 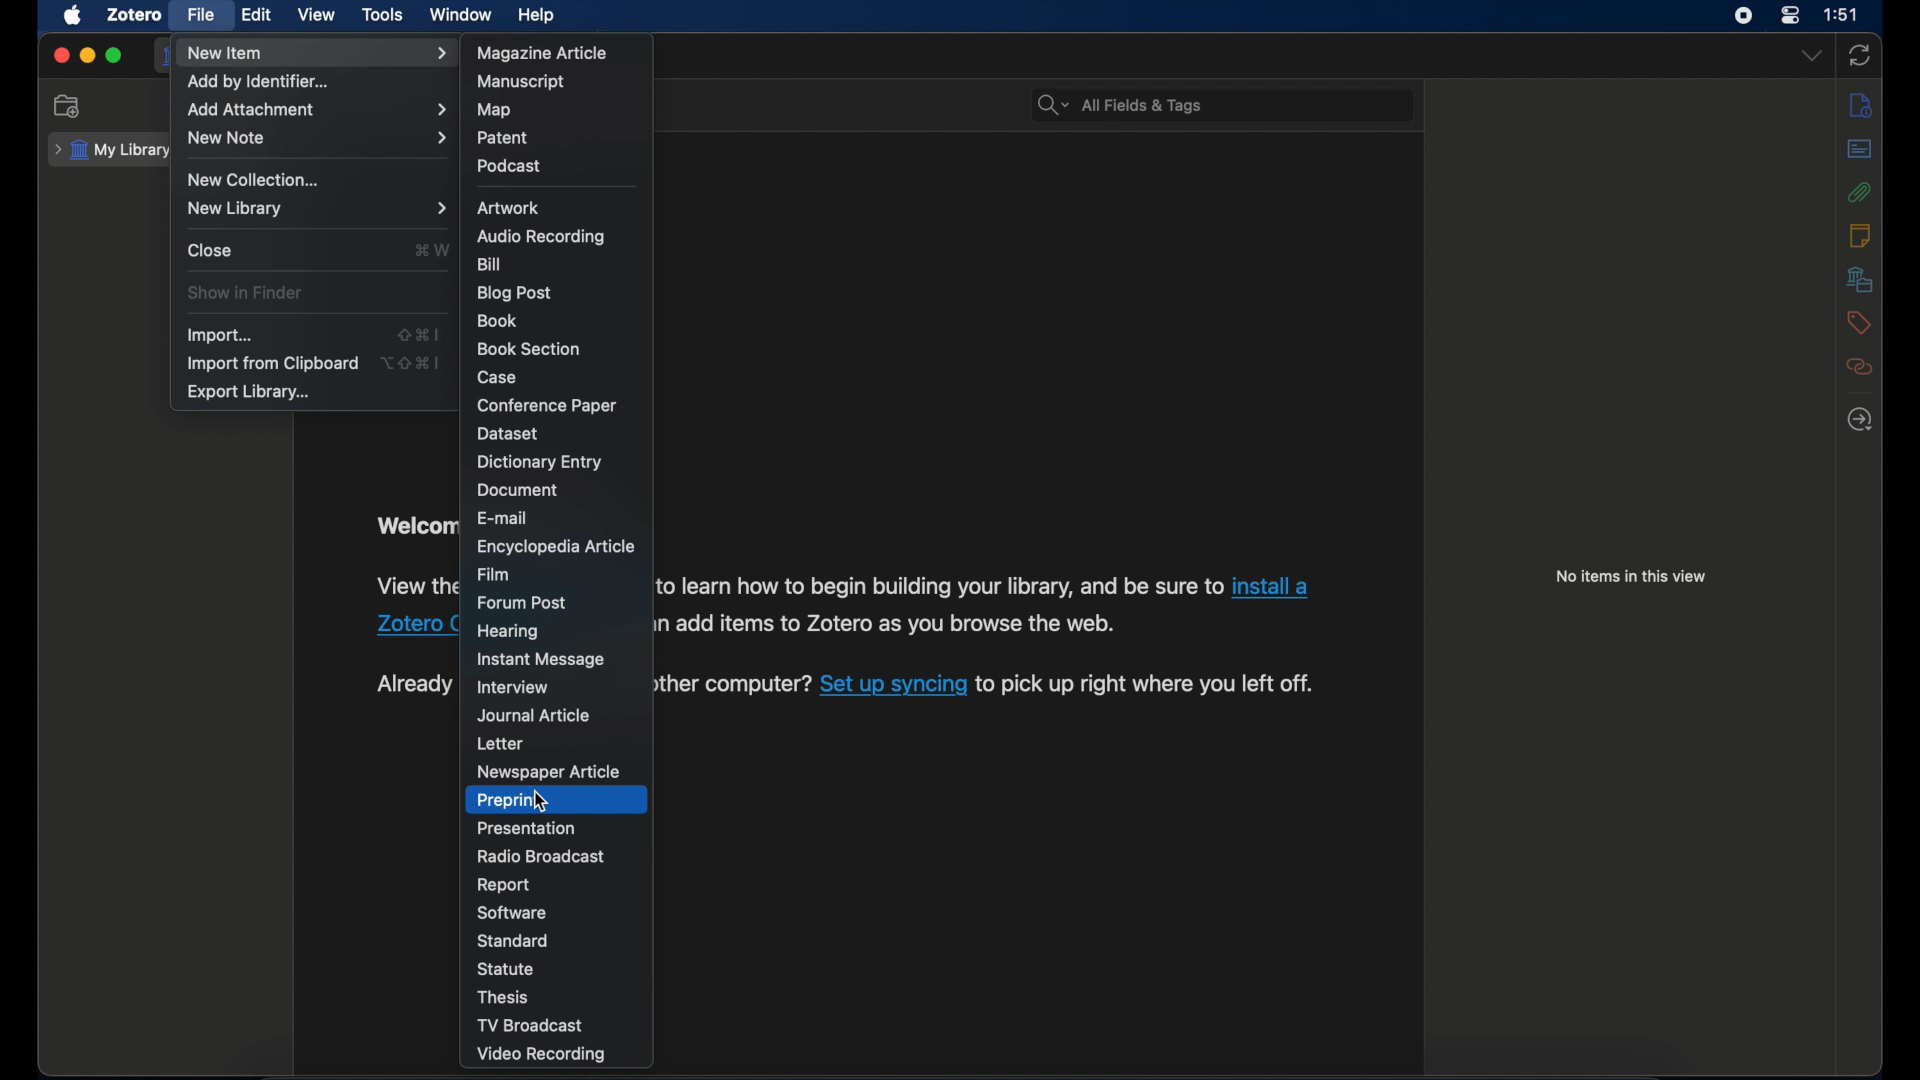 What do you see at coordinates (532, 1026) in the screenshot?
I see `tv broadcast` at bounding box center [532, 1026].